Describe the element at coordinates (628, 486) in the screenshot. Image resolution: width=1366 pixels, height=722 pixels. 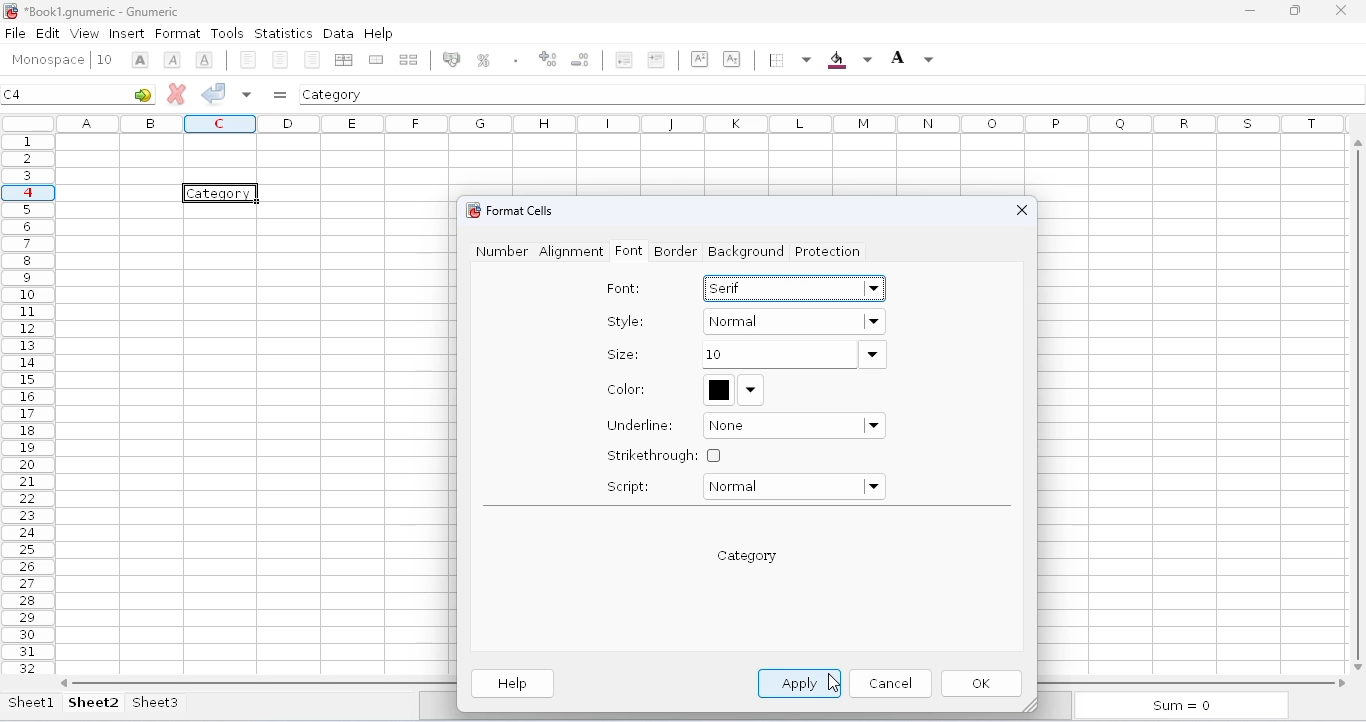
I see `script` at that location.